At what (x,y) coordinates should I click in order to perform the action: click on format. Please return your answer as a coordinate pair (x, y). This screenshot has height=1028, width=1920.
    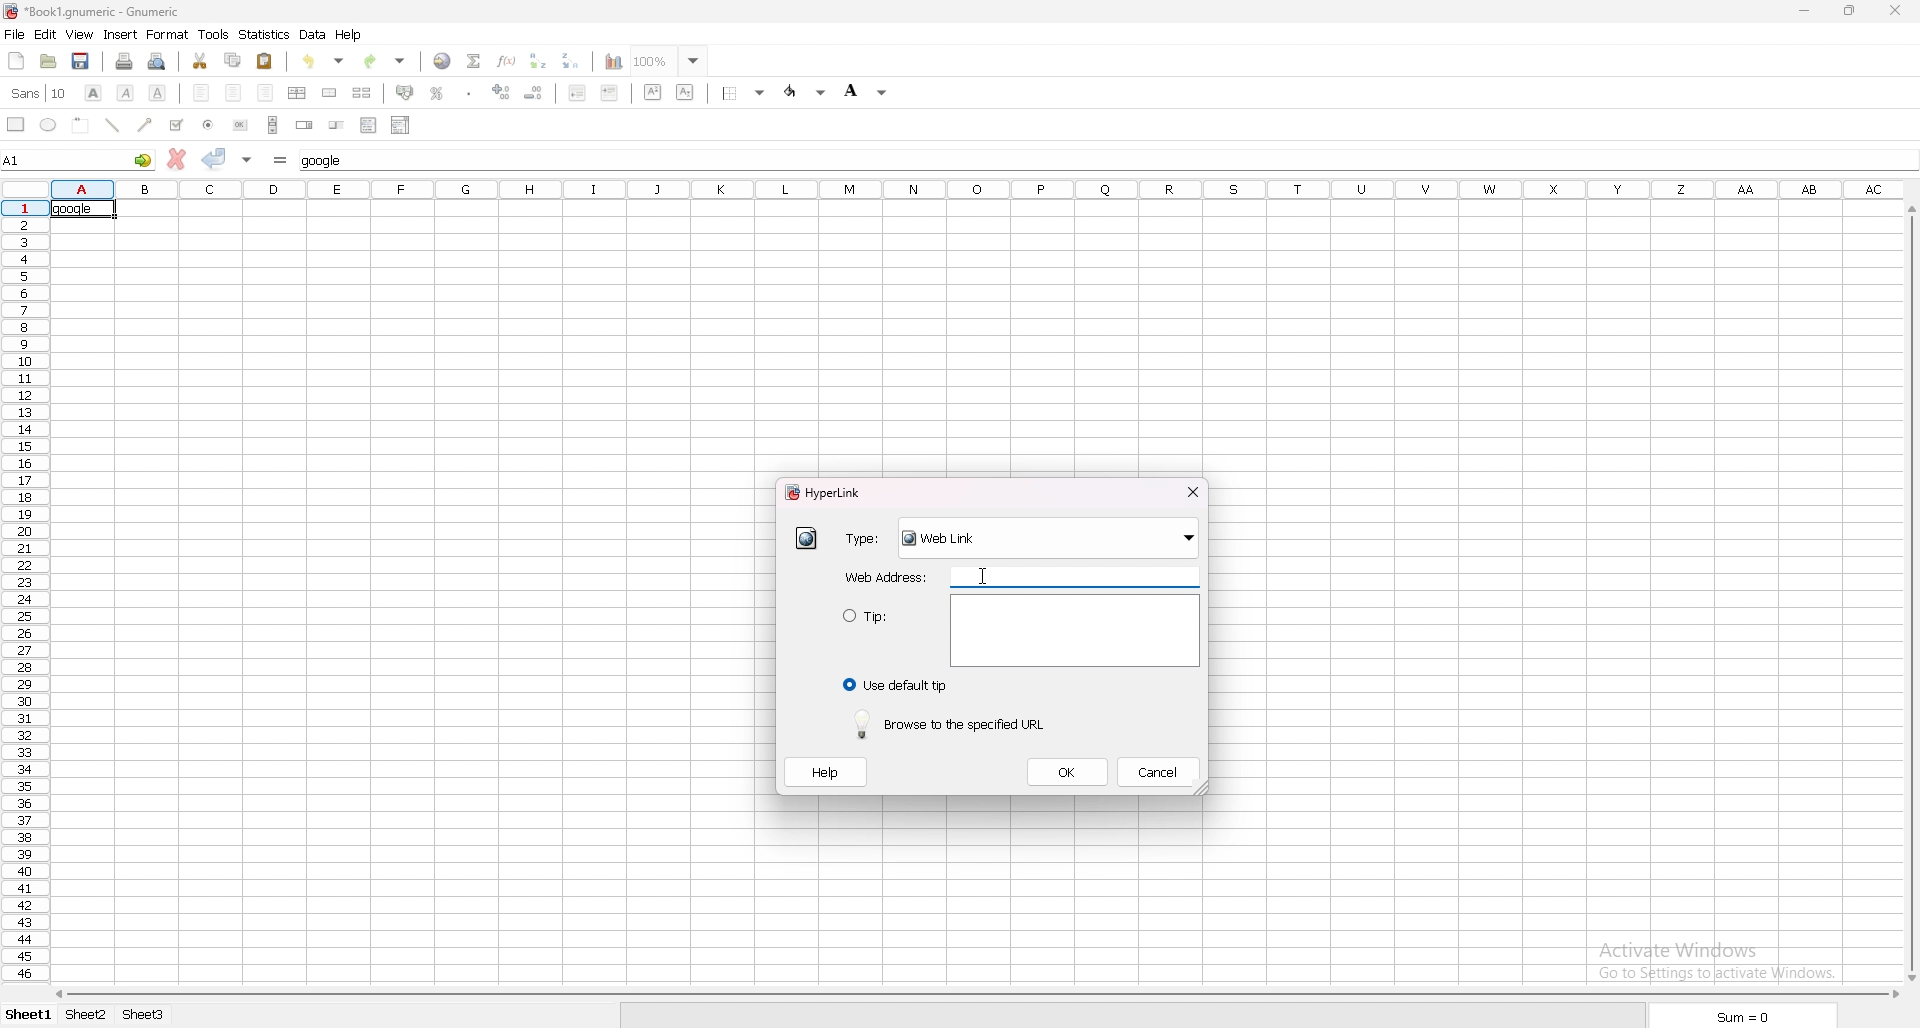
    Looking at the image, I should click on (167, 34).